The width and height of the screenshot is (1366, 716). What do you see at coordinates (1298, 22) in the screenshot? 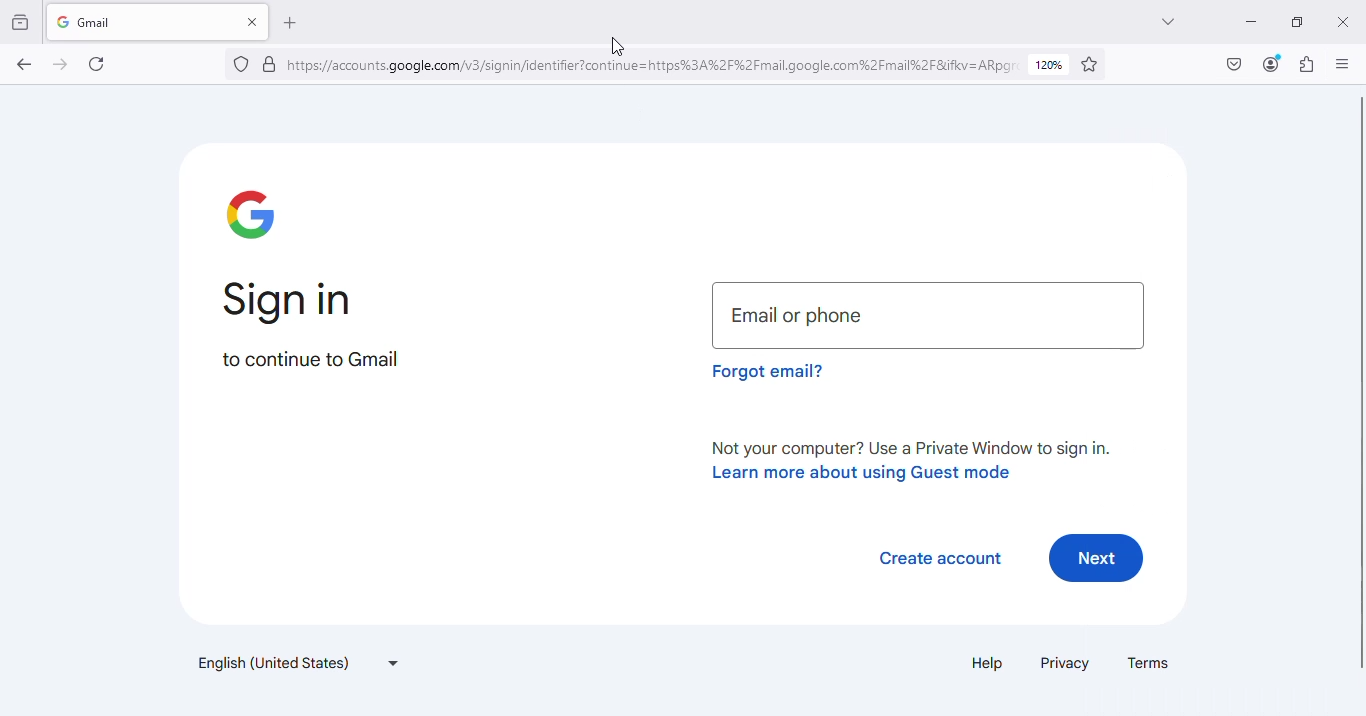
I see `maximize` at bounding box center [1298, 22].